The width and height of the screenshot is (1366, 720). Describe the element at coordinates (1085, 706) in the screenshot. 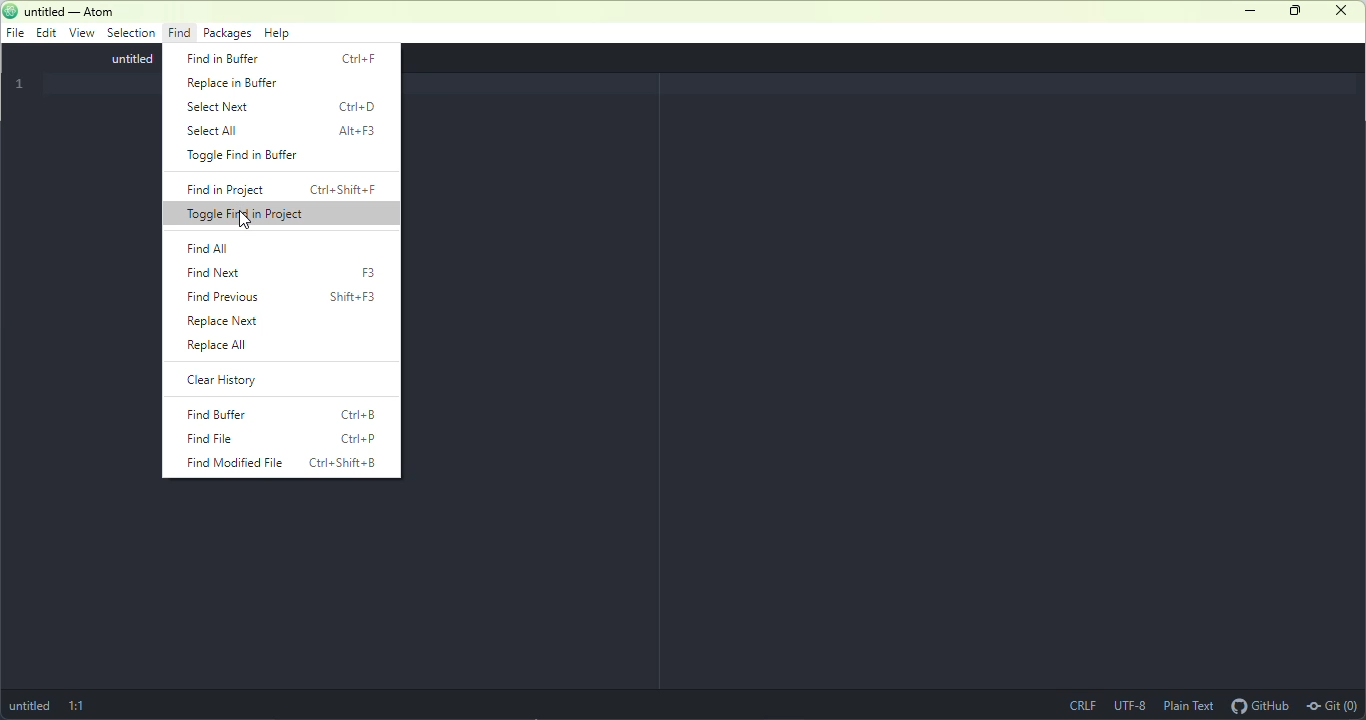

I see `CRLF` at that location.